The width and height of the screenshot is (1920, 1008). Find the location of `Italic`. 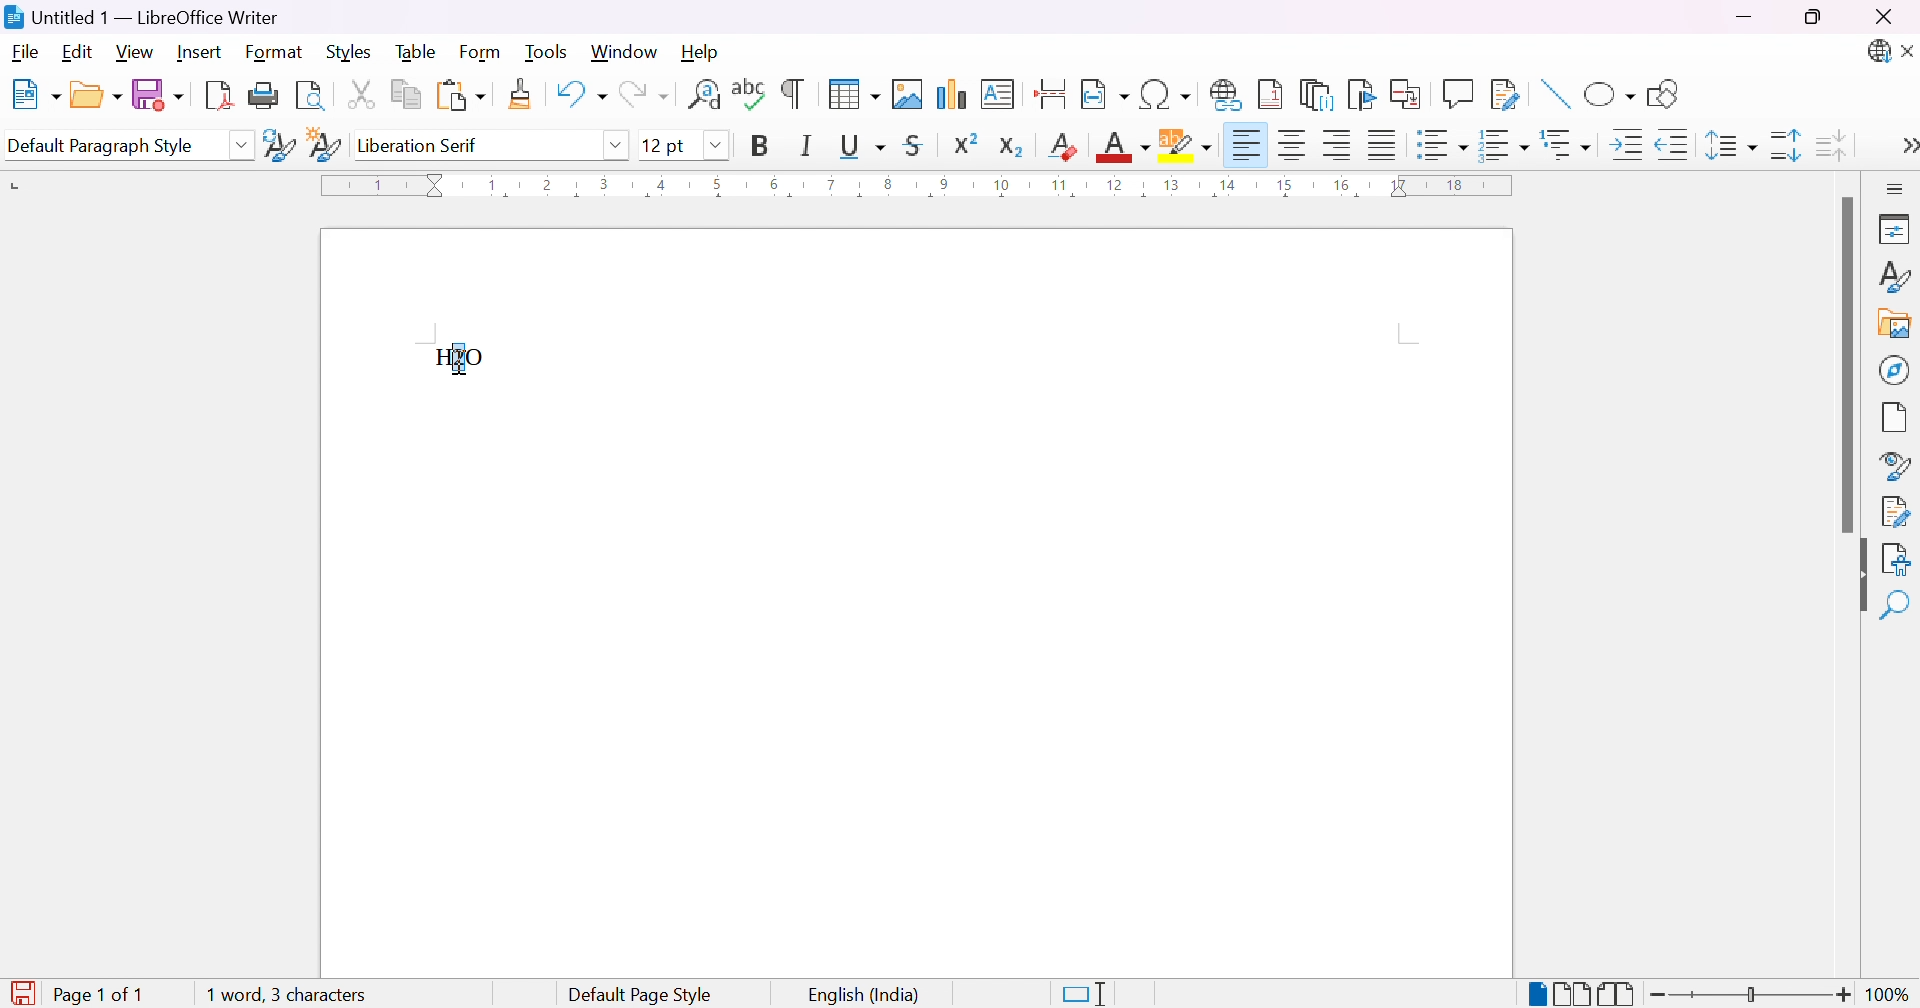

Italic is located at coordinates (807, 145).